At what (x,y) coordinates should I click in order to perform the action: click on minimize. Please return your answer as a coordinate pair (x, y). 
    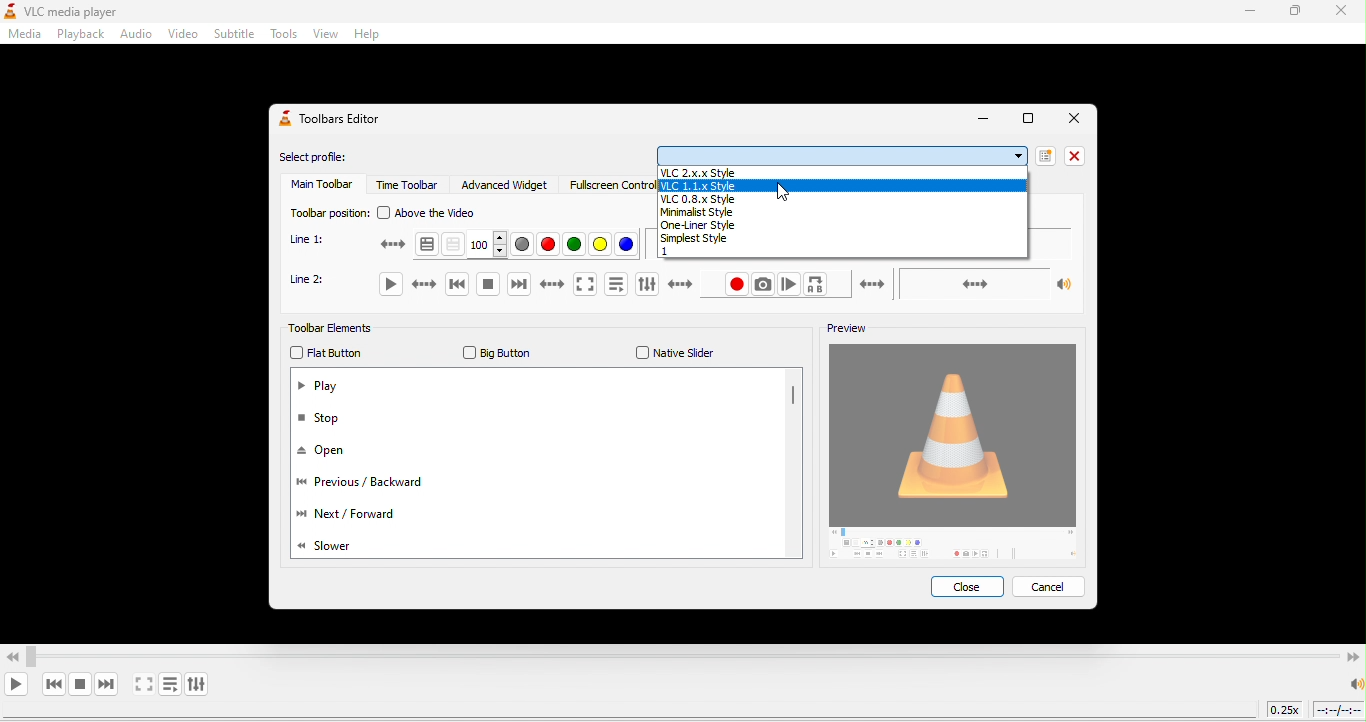
    Looking at the image, I should click on (1248, 12).